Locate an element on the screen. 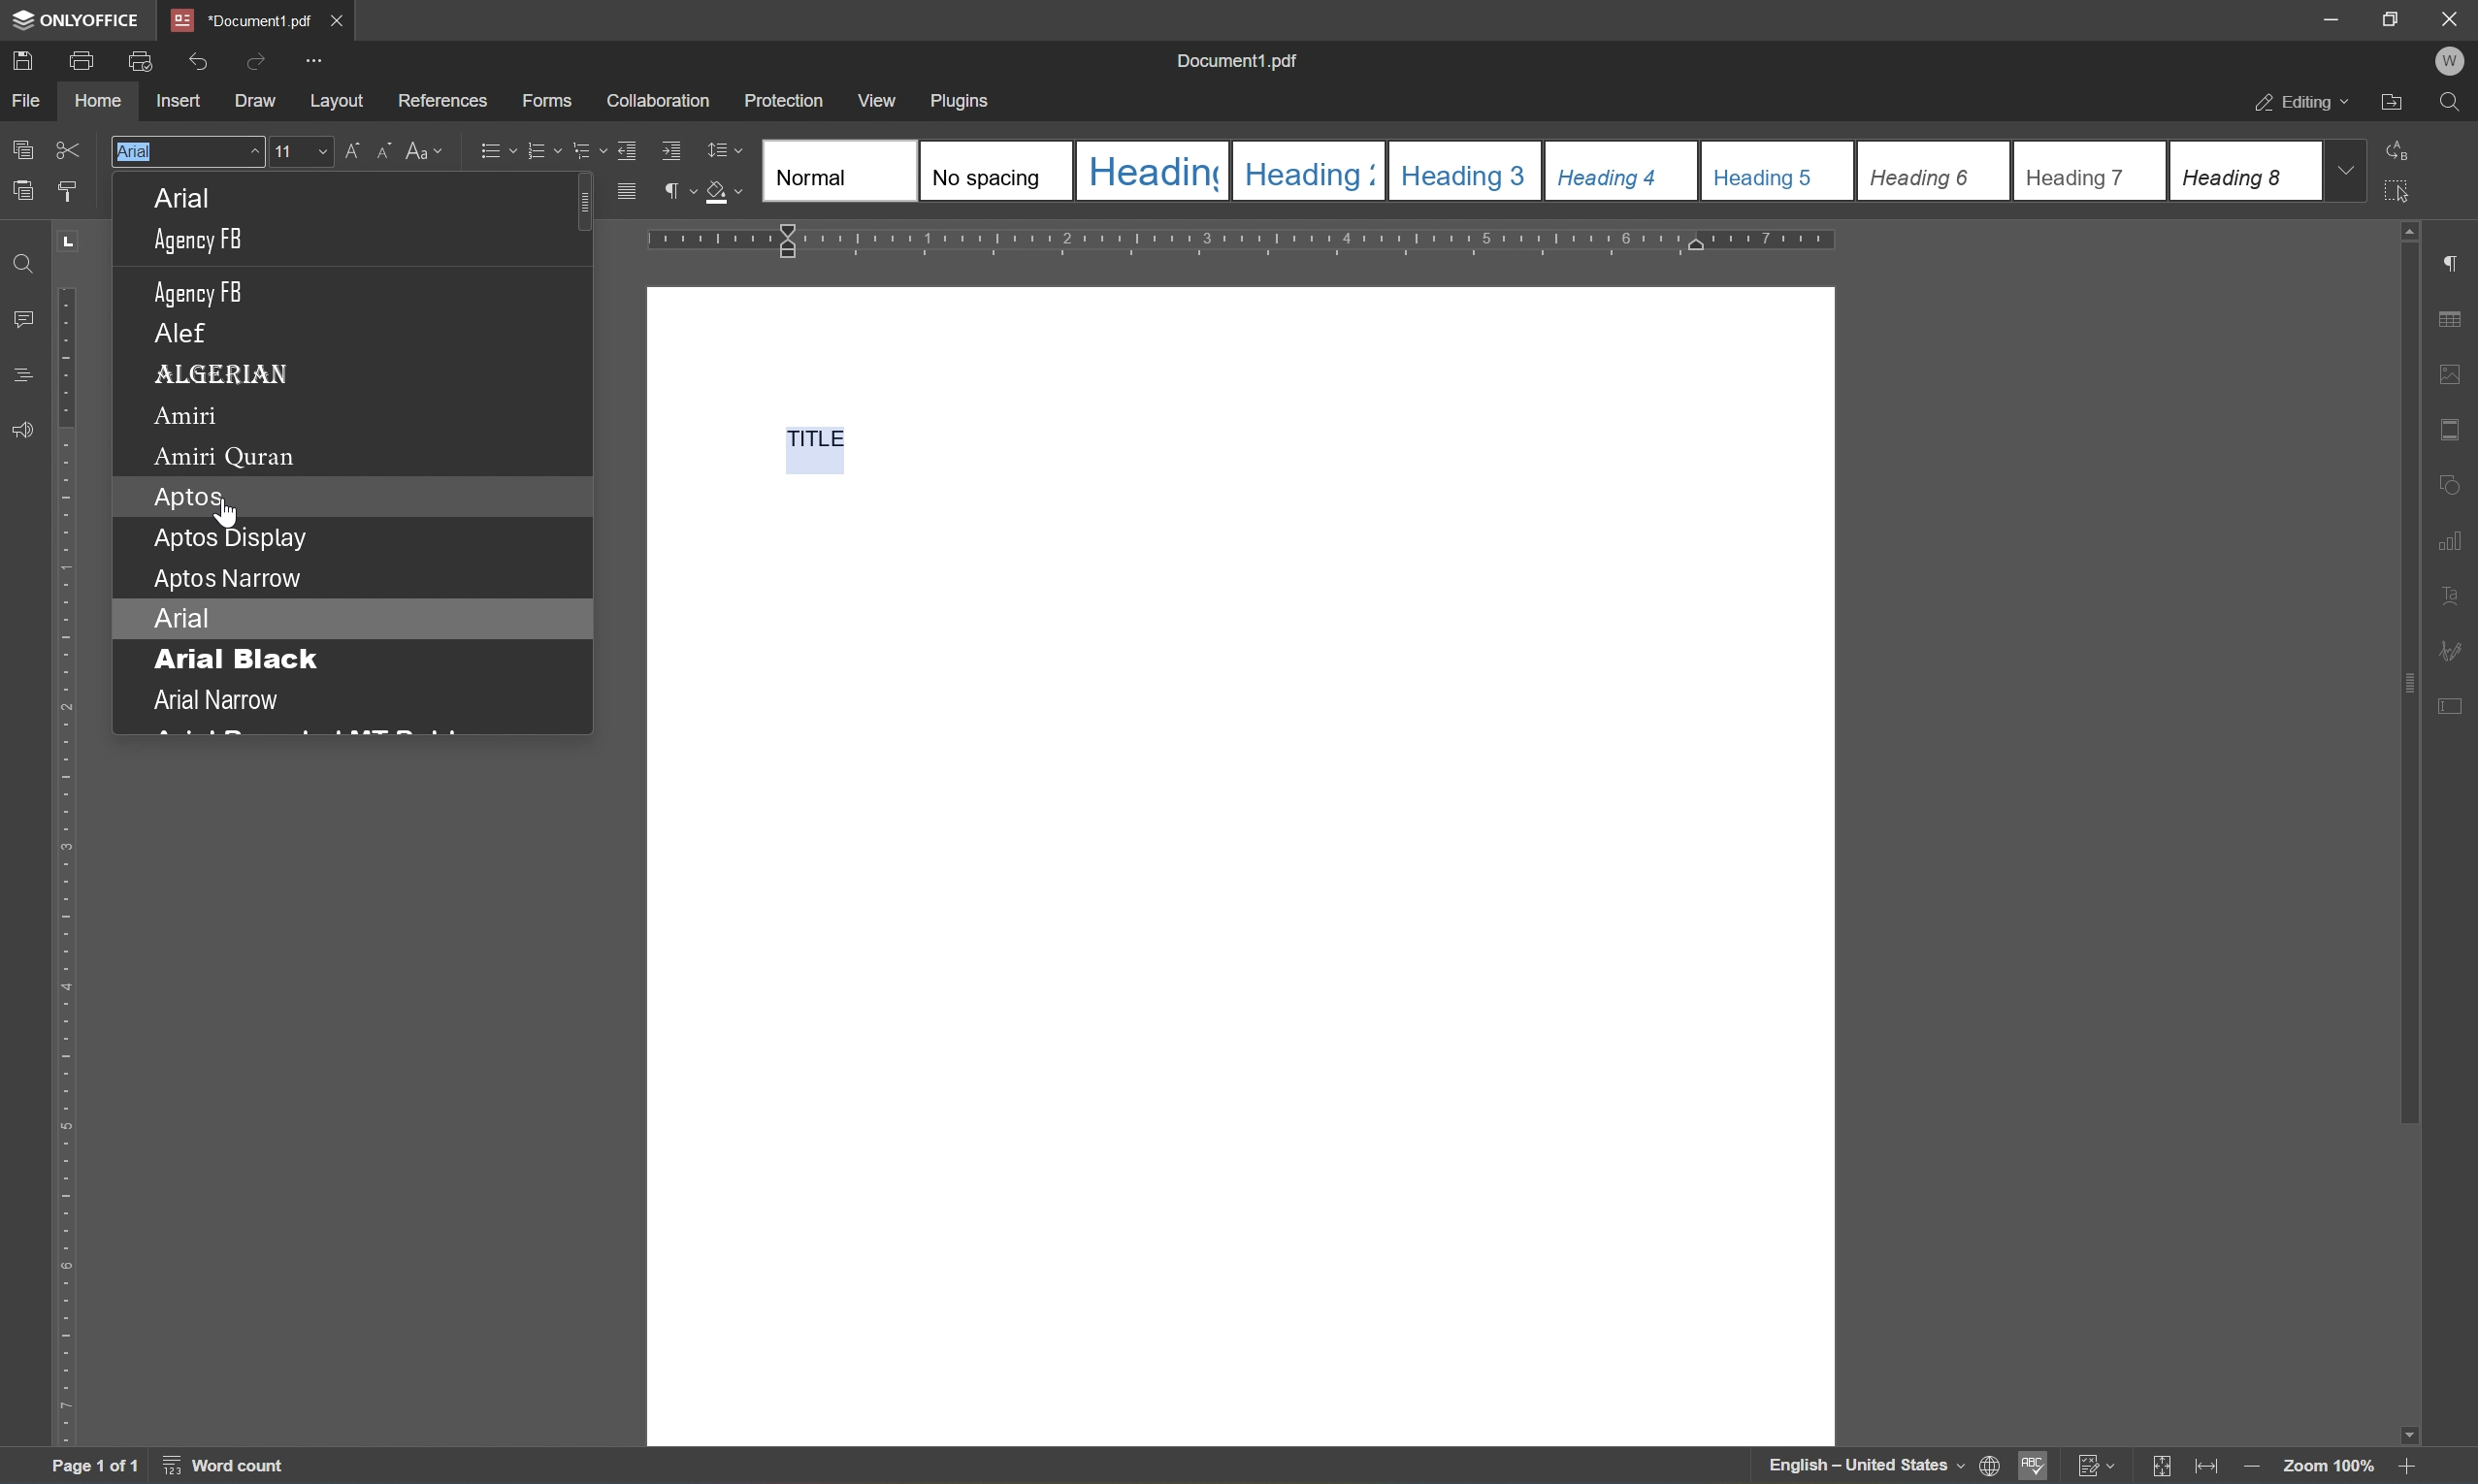 The image size is (2478, 1484). feedback & support is located at coordinates (23, 431).